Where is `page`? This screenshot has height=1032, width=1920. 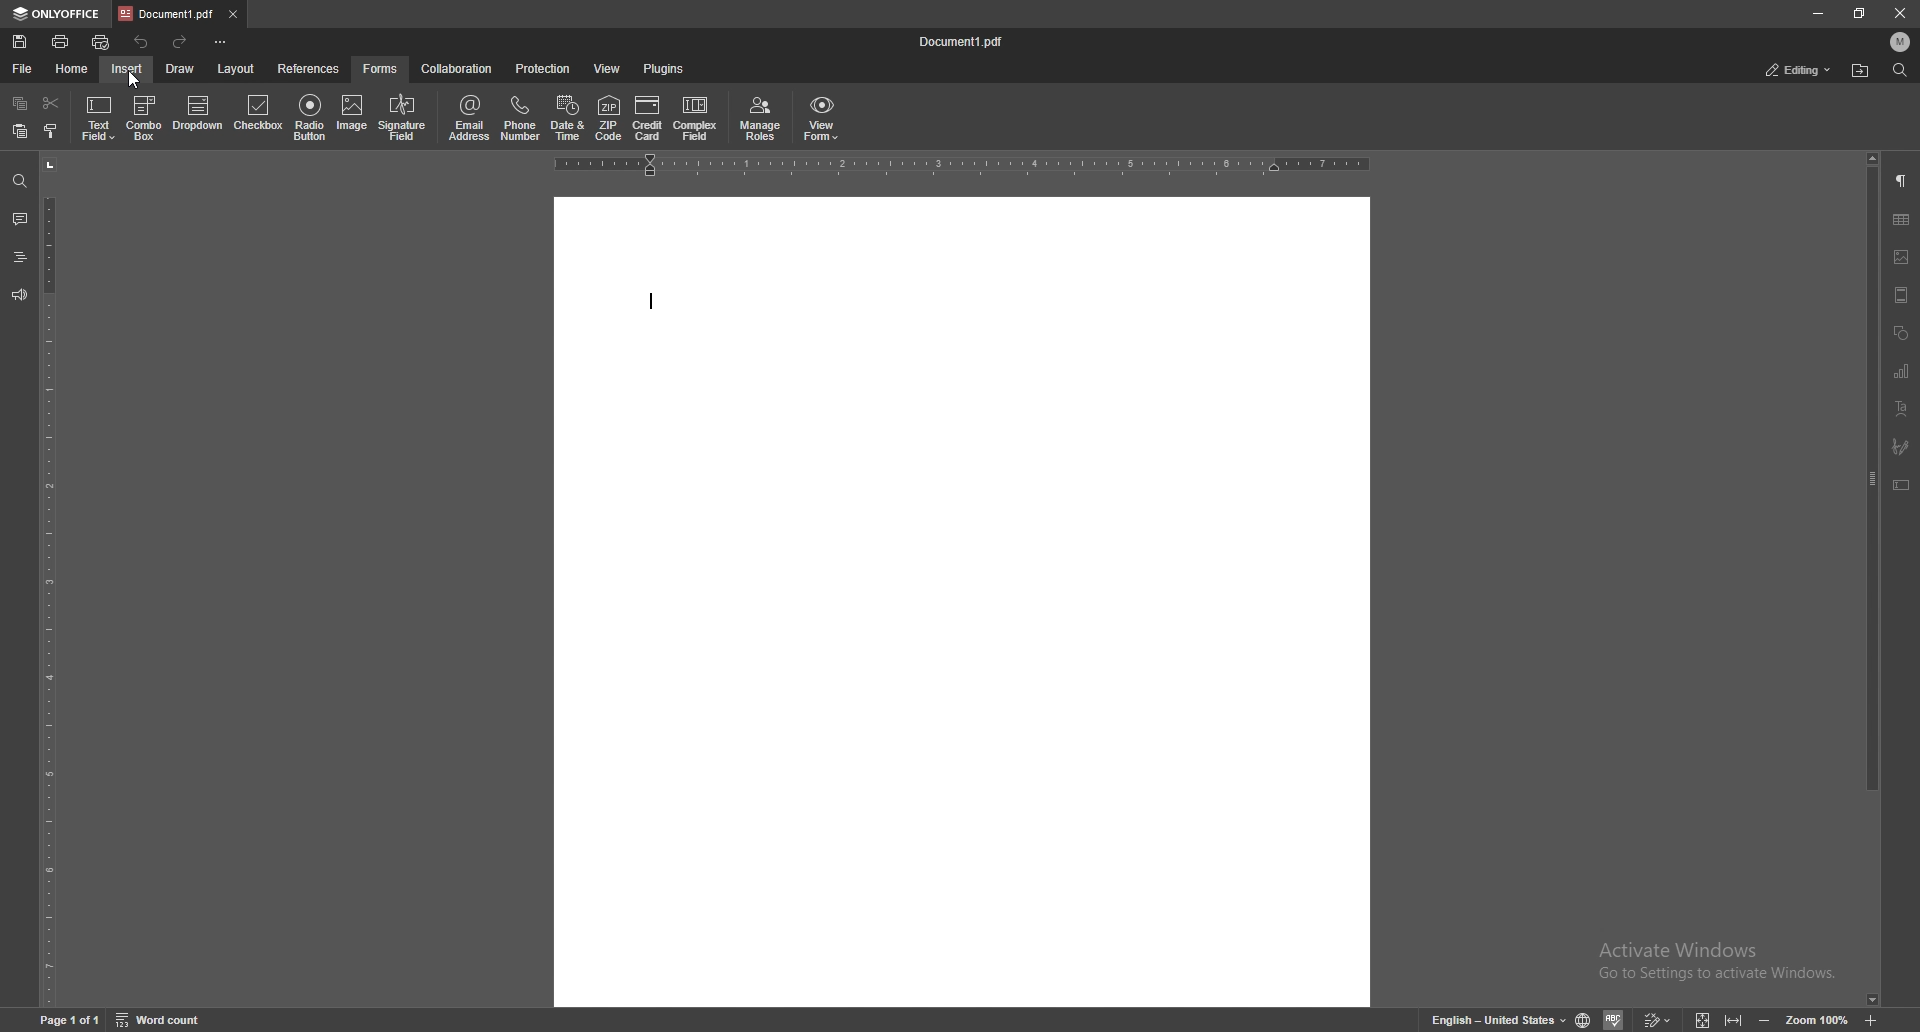
page is located at coordinates (69, 1021).